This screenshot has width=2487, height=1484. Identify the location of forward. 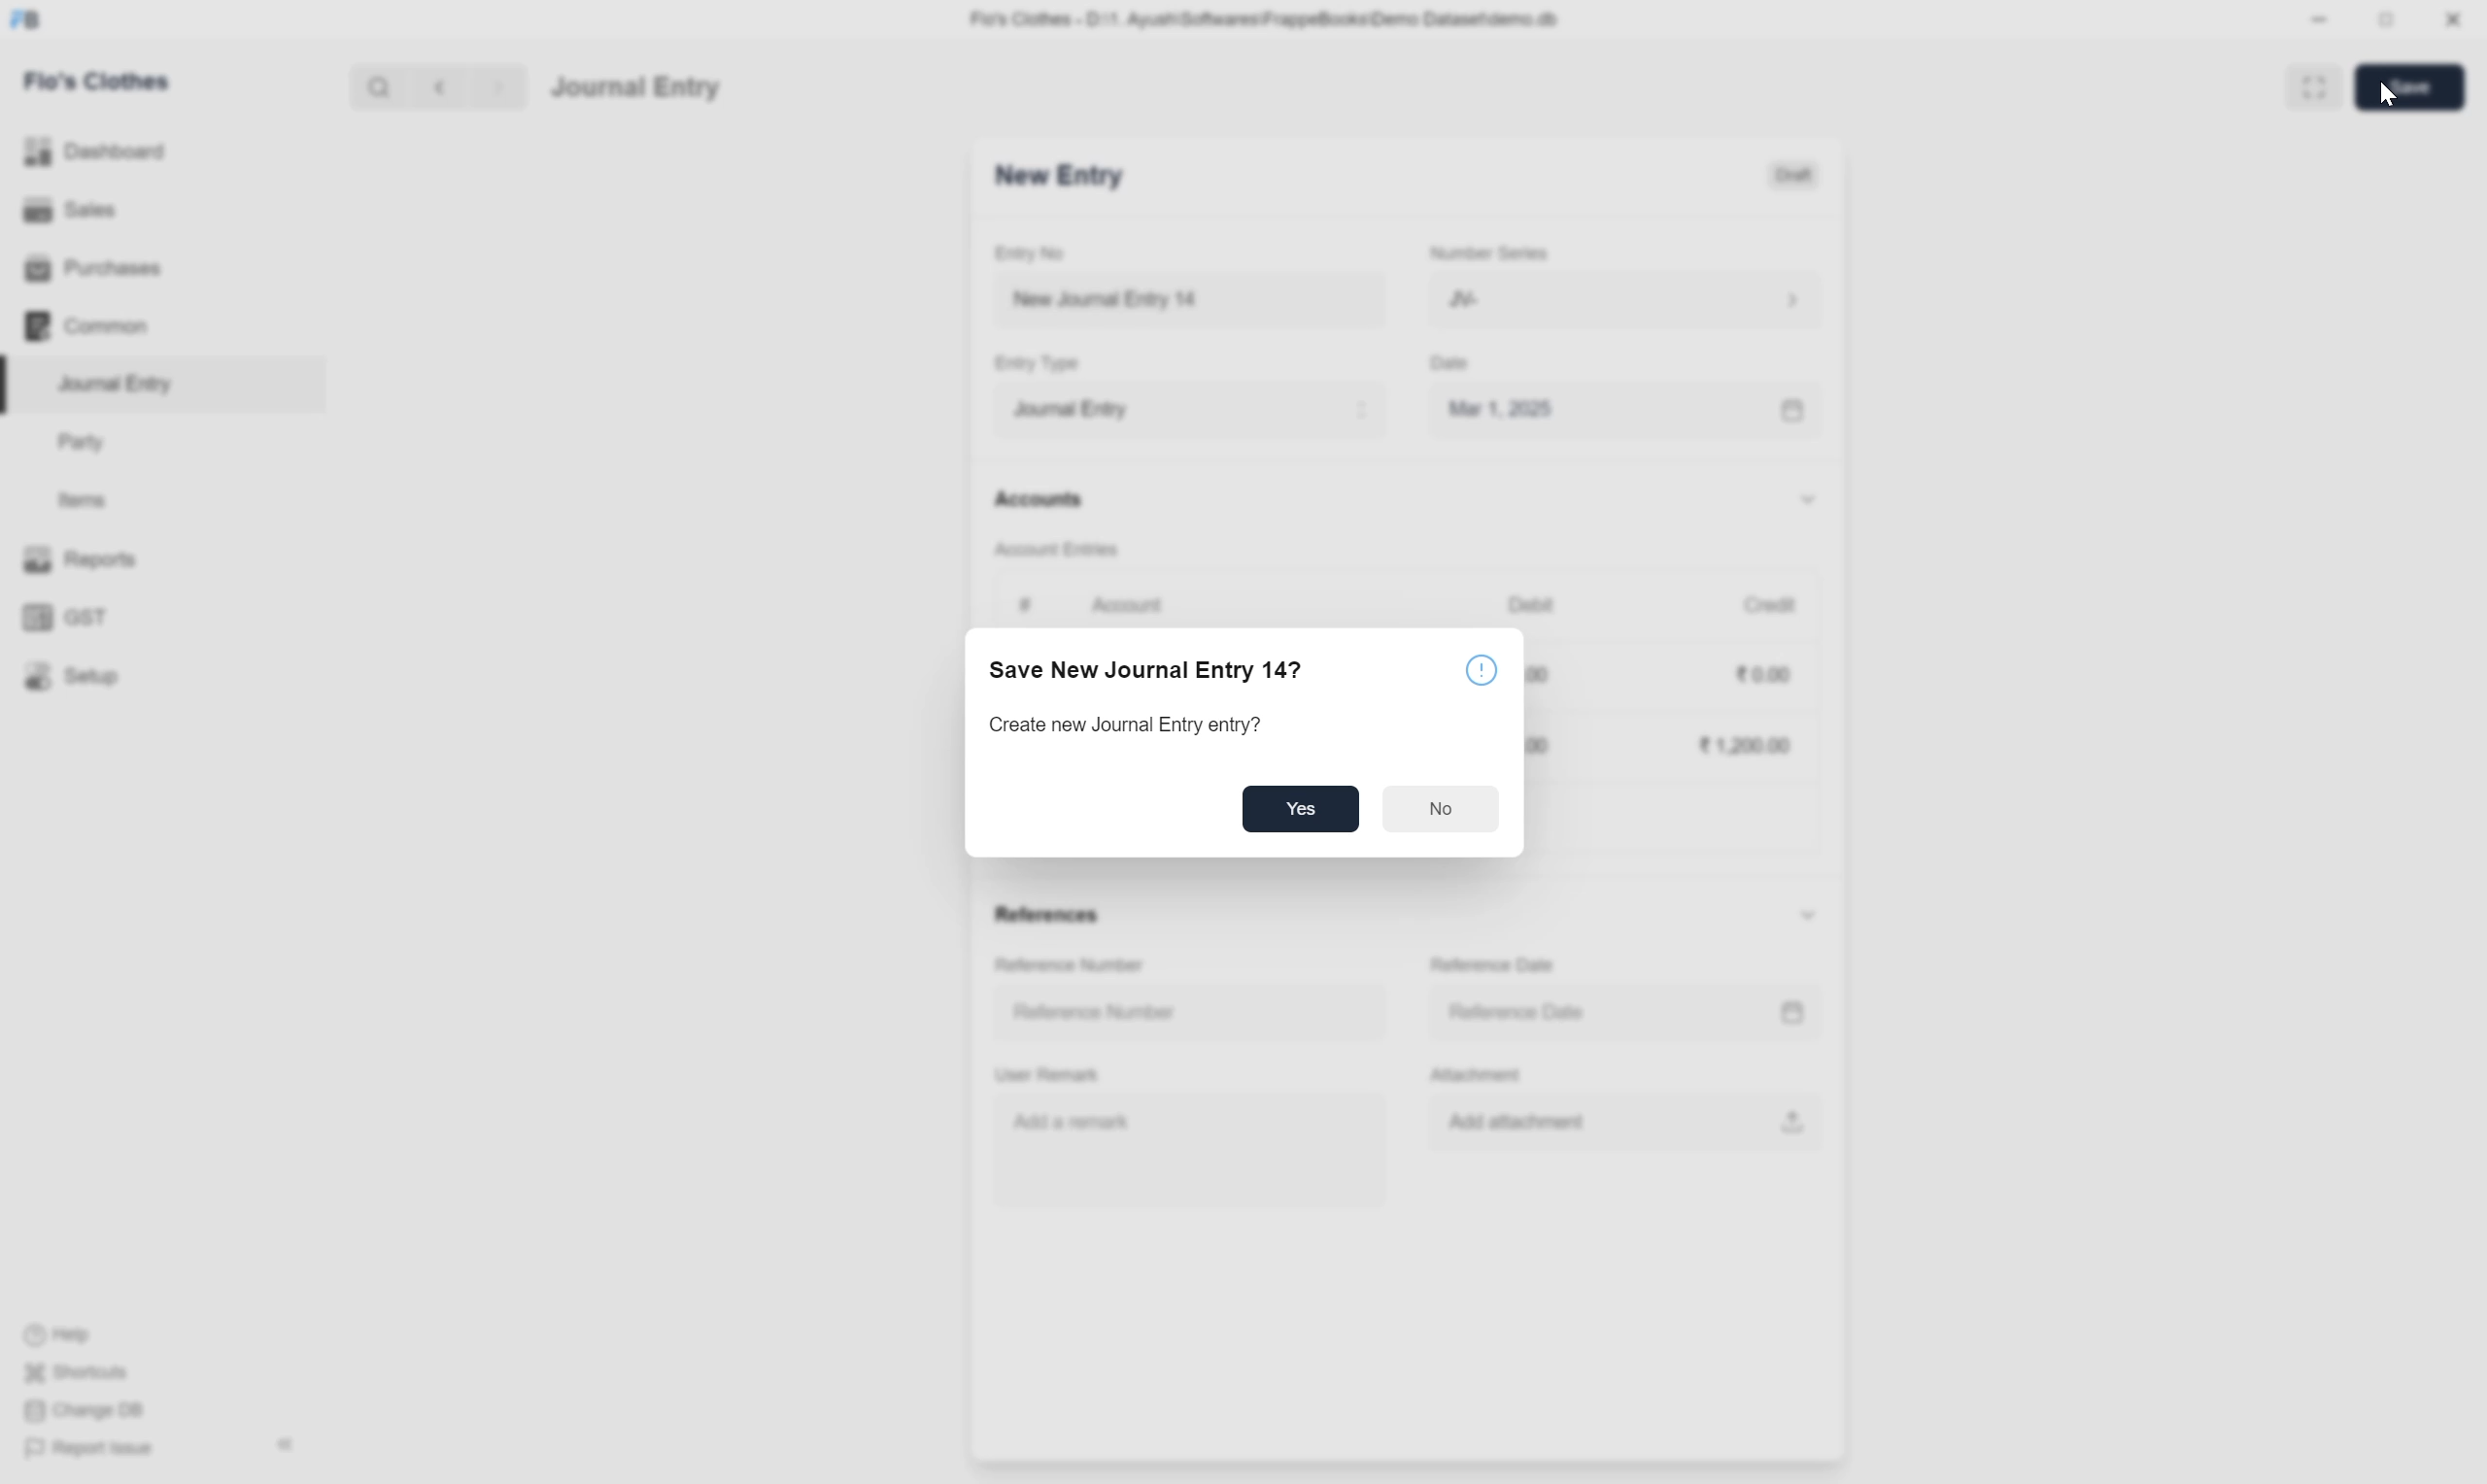
(494, 88).